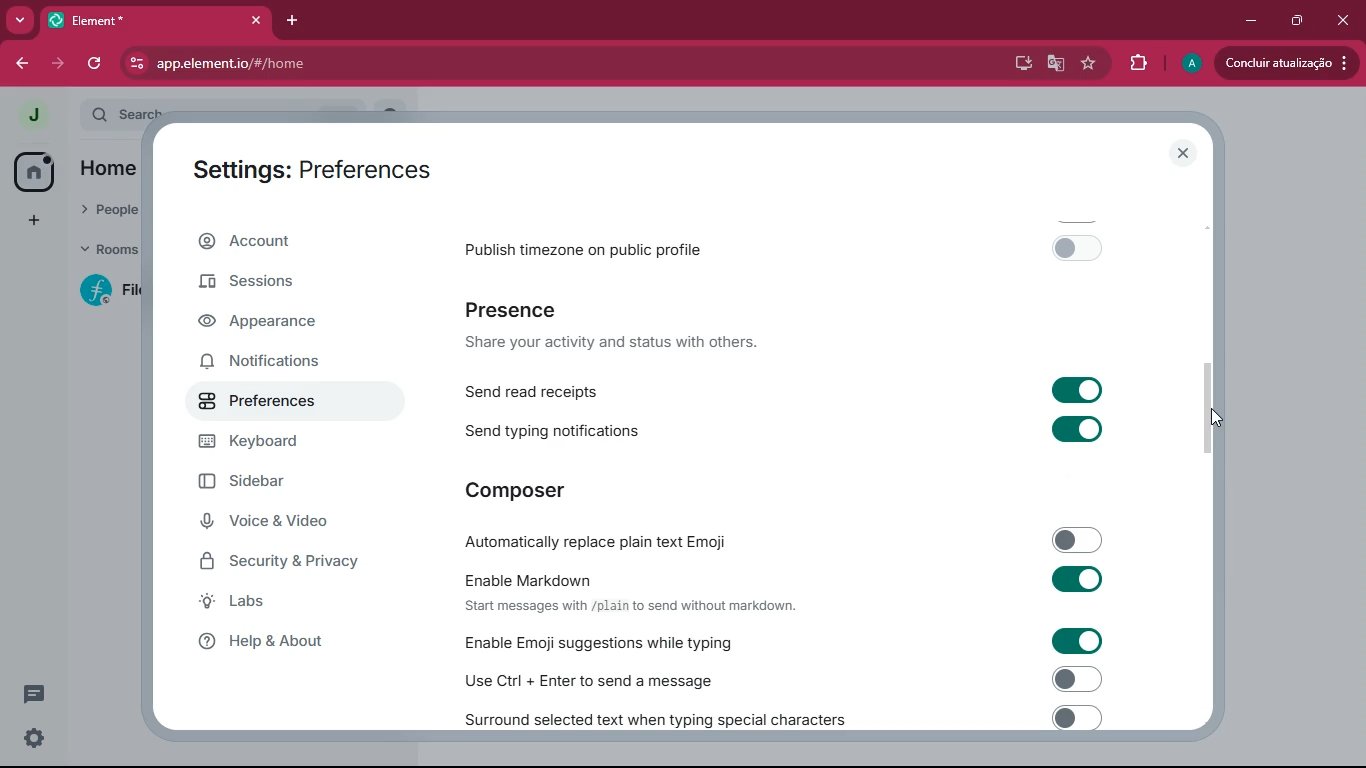  Describe the element at coordinates (32, 740) in the screenshot. I see `quick settings` at that location.